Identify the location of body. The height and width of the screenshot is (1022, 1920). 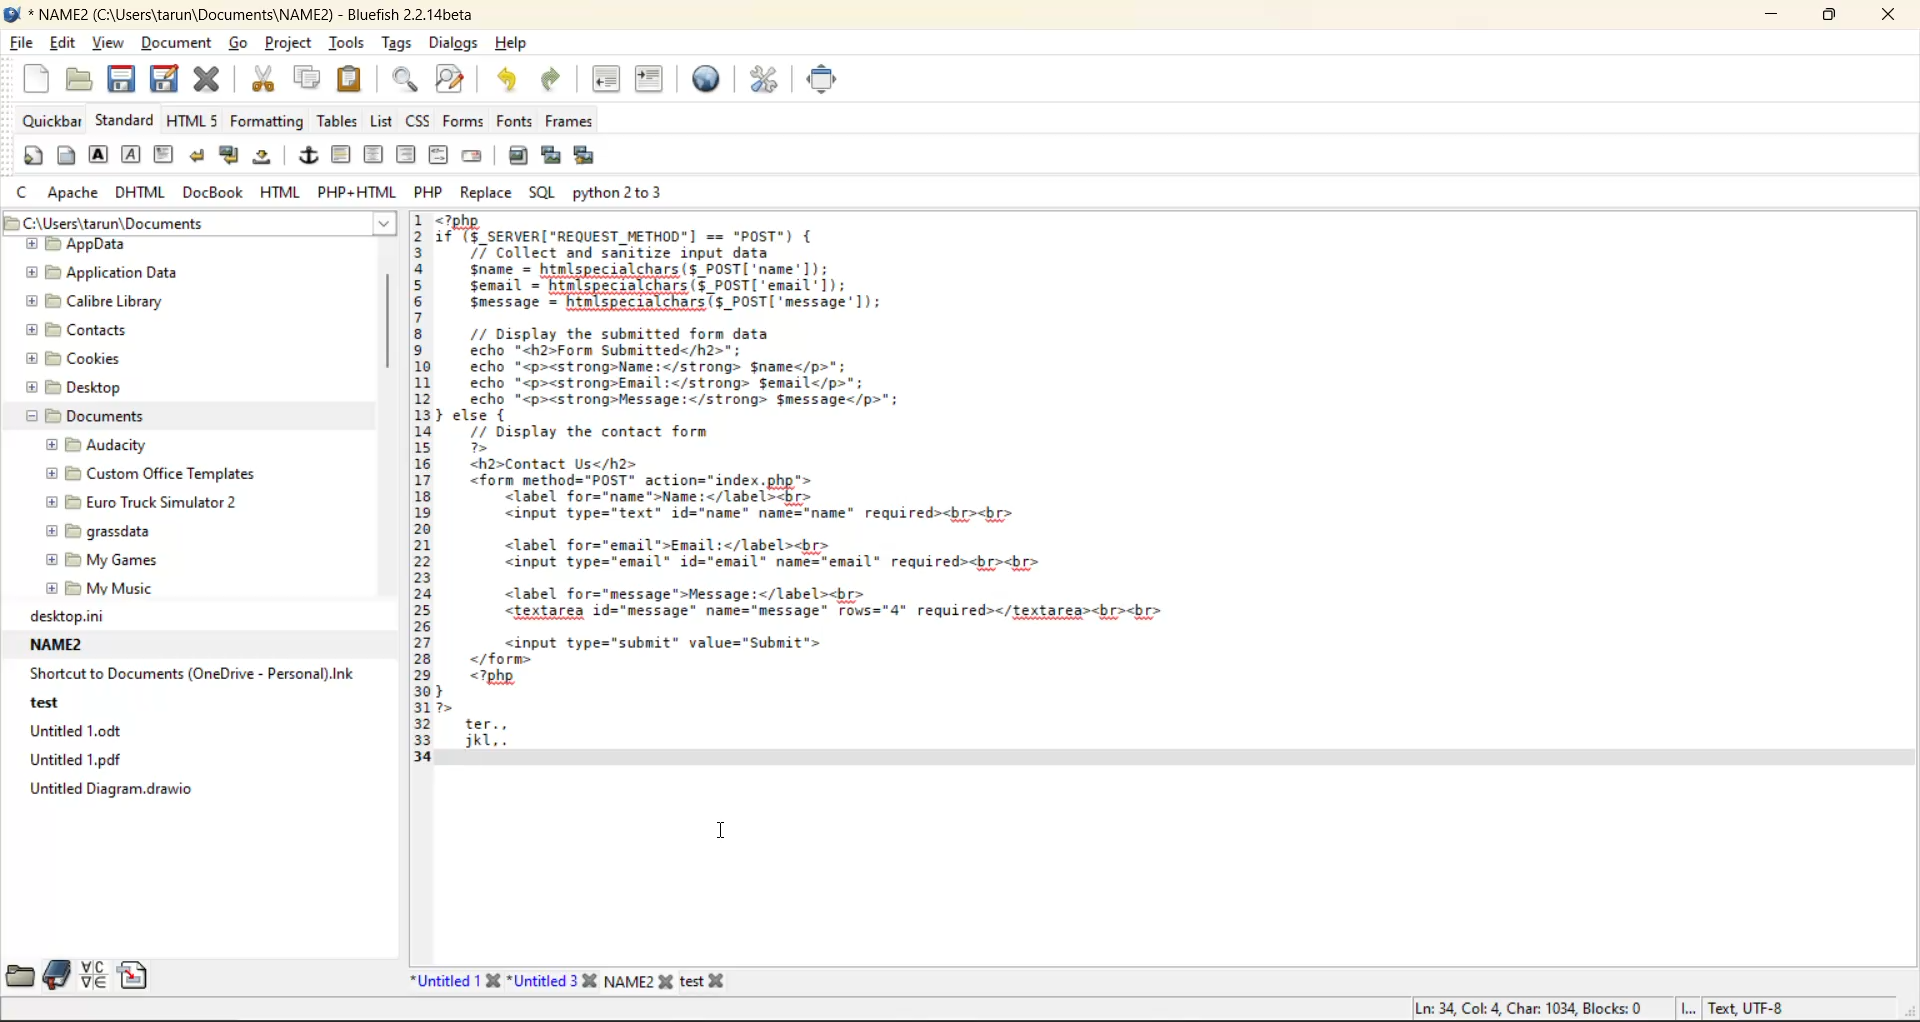
(64, 154).